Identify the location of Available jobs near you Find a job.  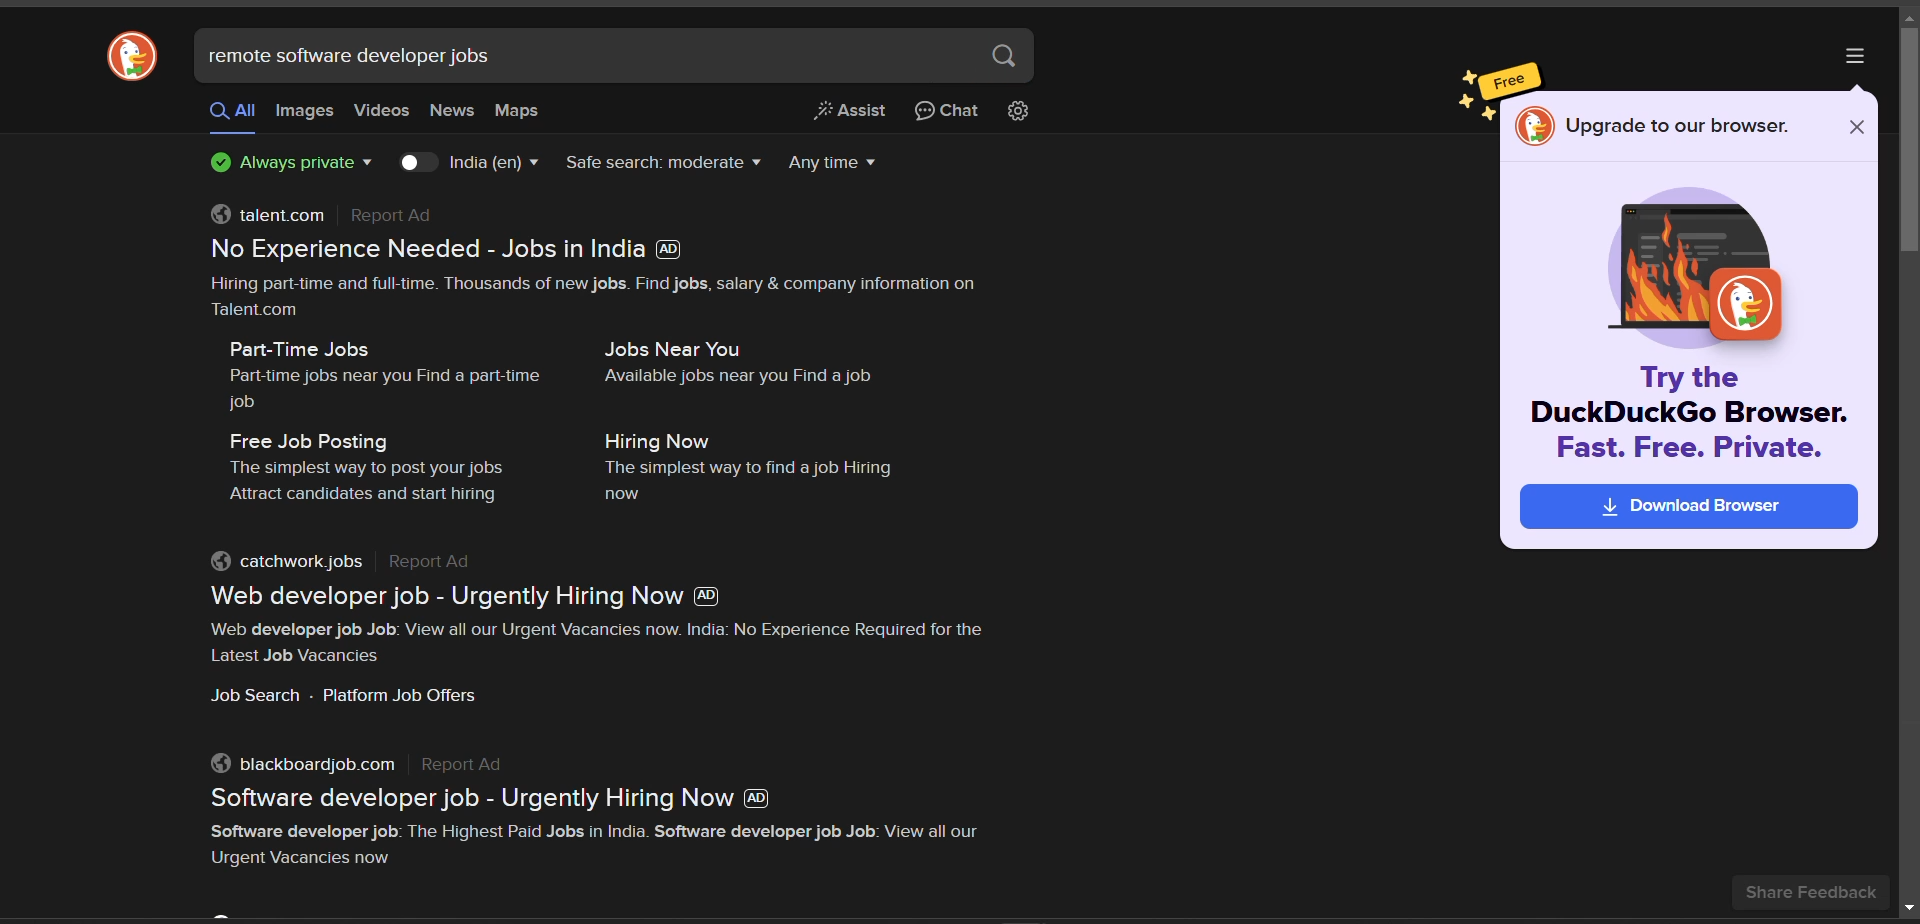
(732, 378).